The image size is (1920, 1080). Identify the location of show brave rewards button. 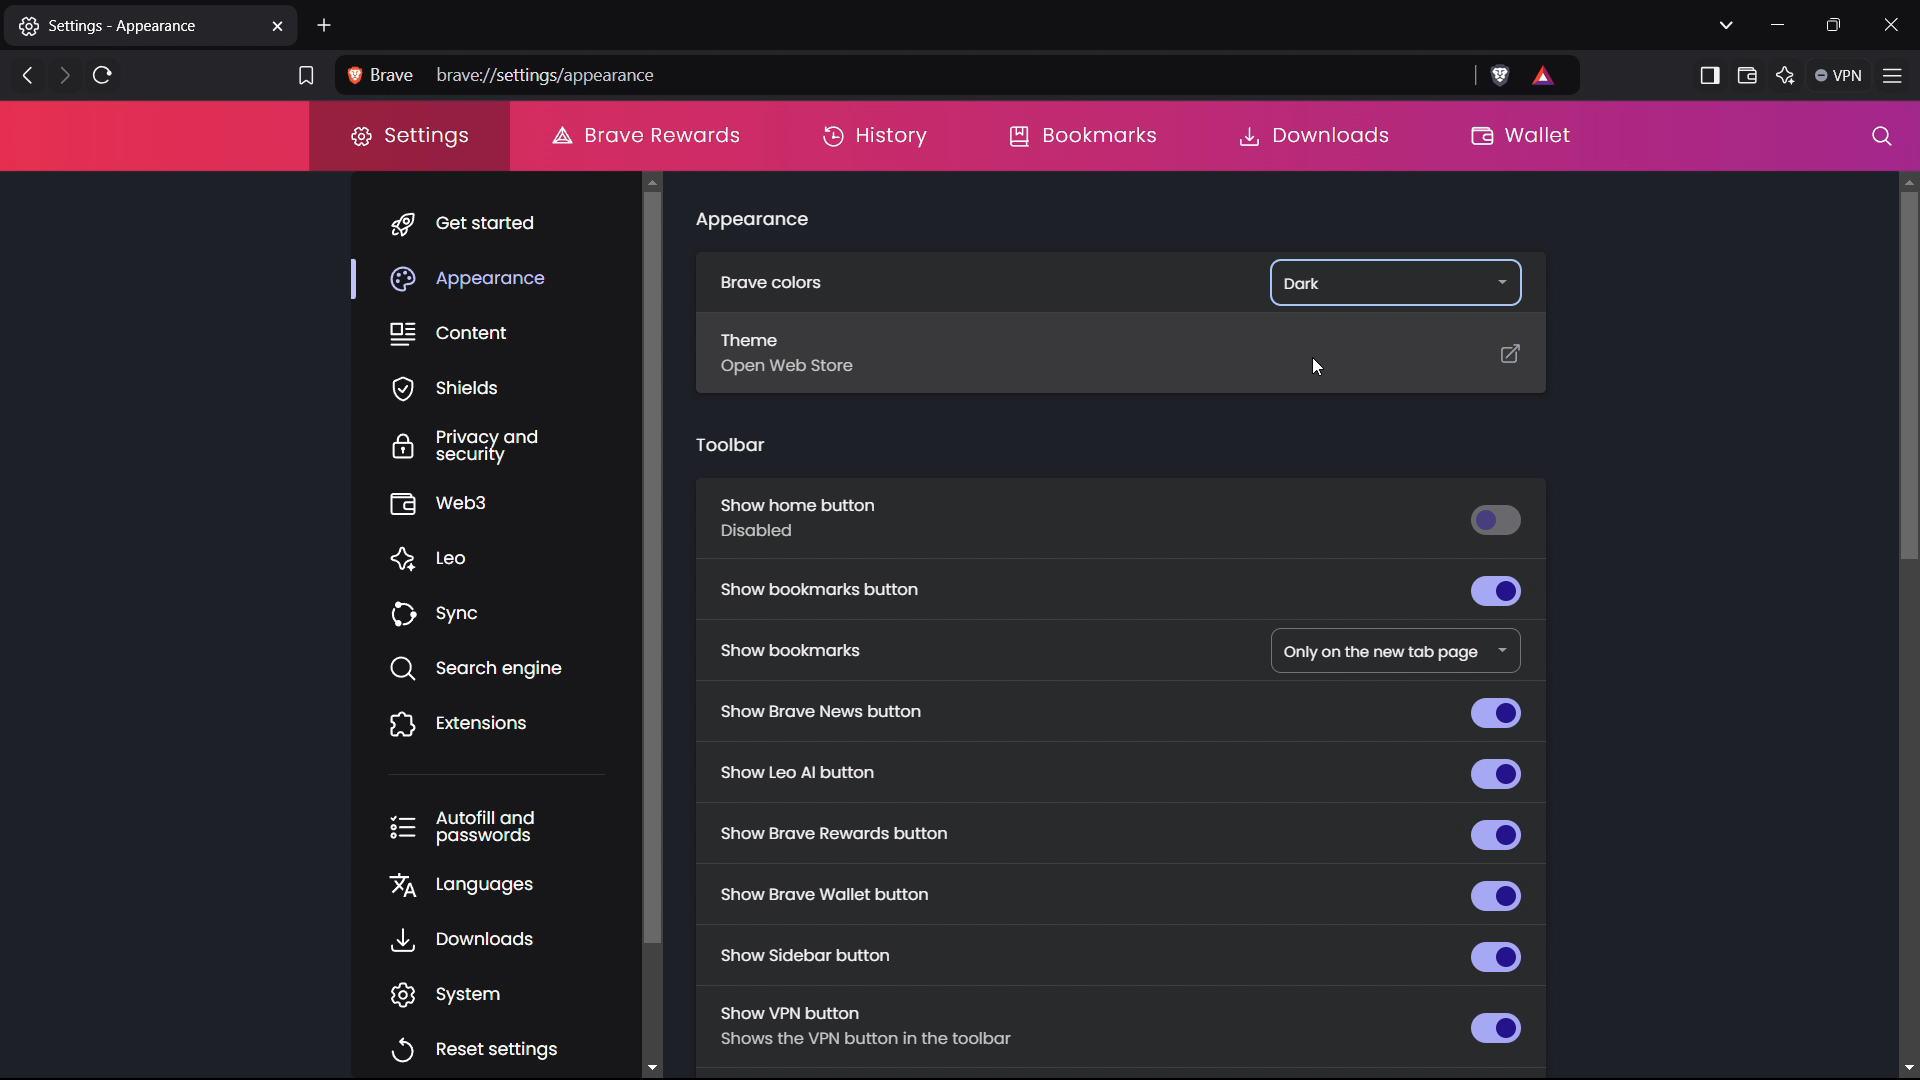
(1116, 834).